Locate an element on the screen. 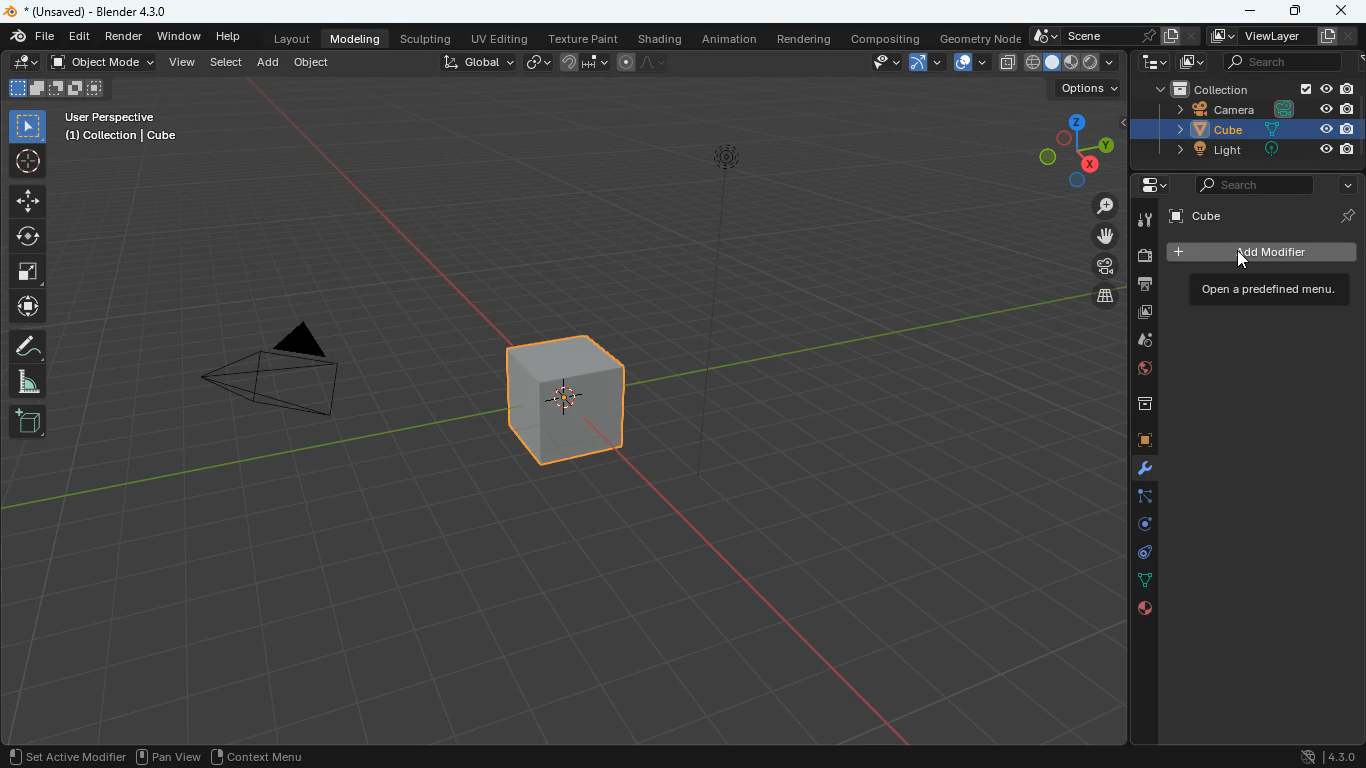  camera is located at coordinates (1144, 256).